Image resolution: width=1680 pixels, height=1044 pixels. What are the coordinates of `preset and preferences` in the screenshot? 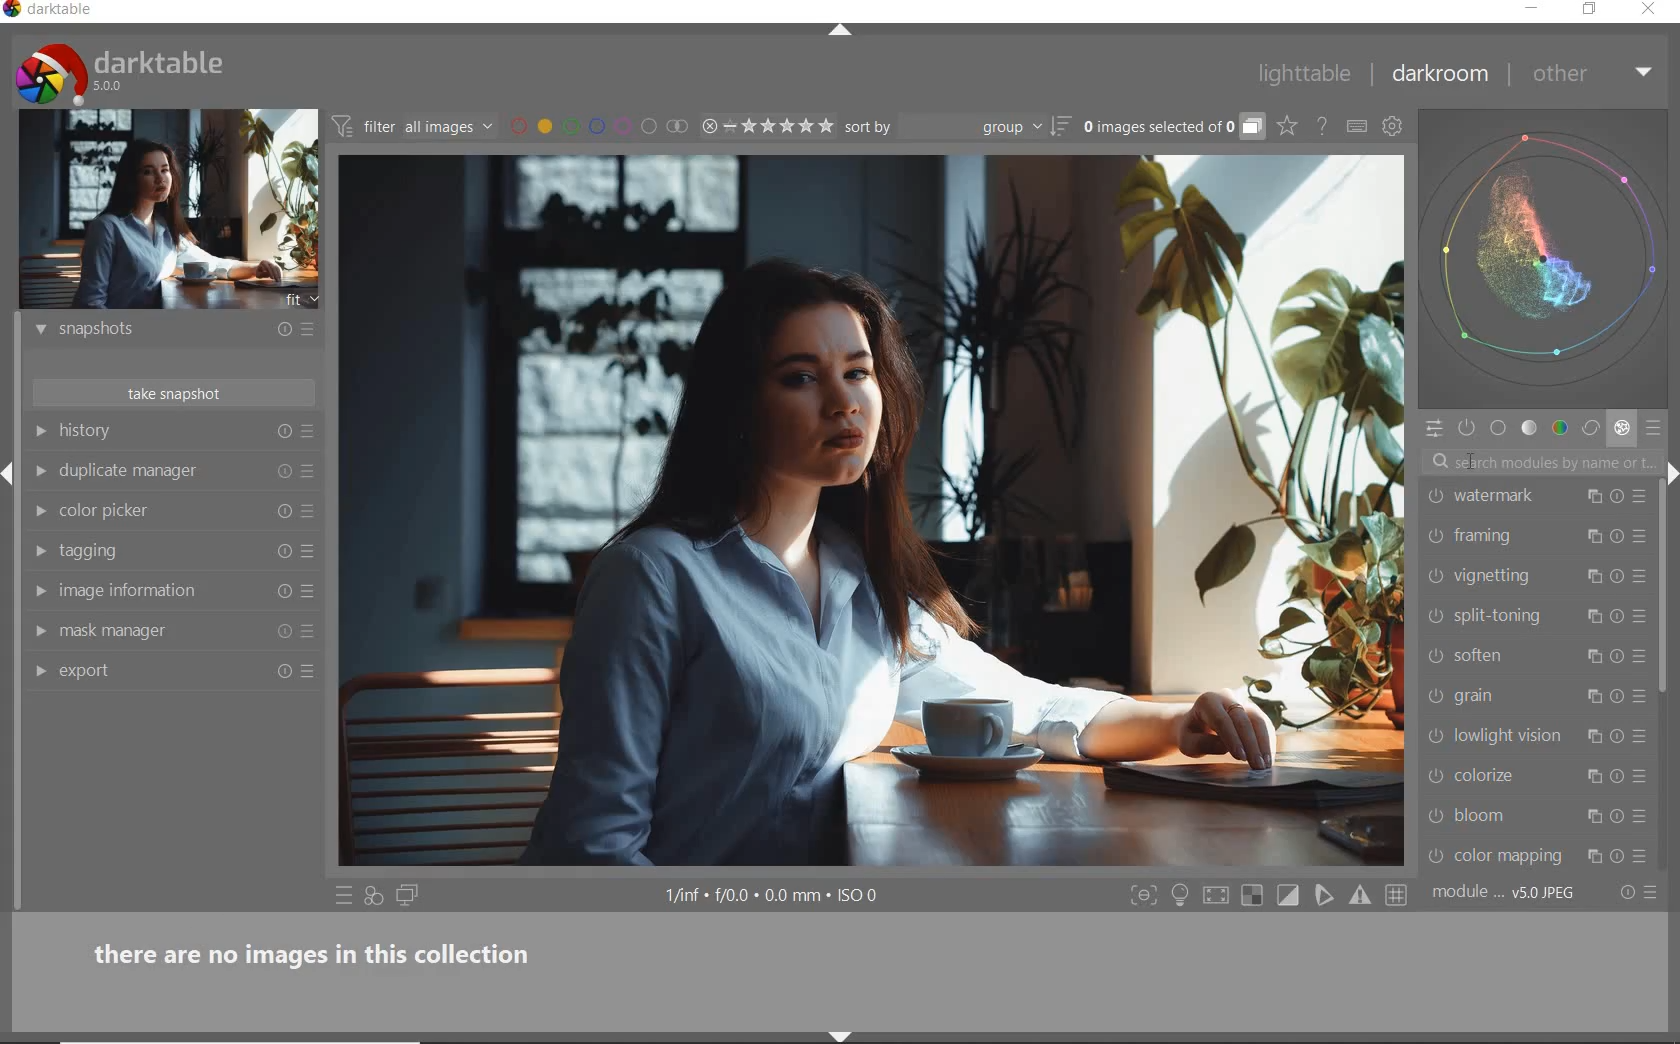 It's located at (309, 471).